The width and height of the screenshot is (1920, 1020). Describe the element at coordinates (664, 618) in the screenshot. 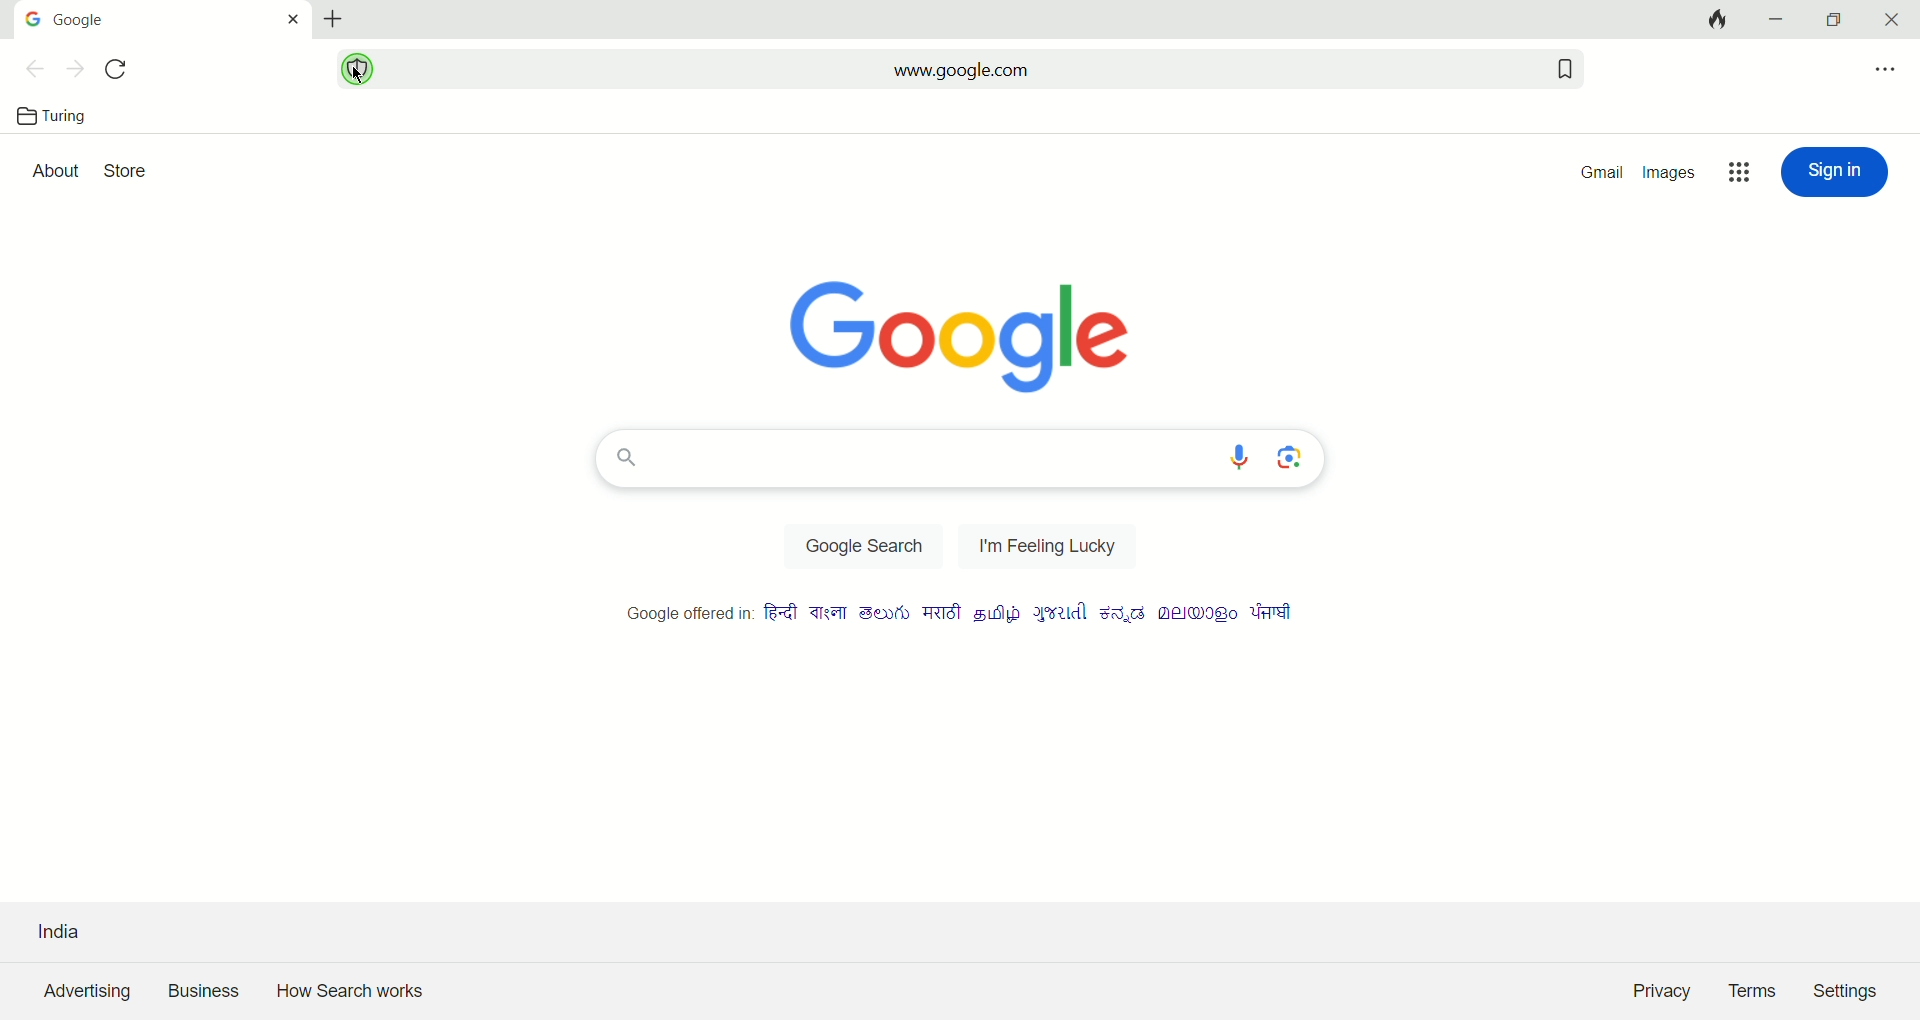

I see `google offered in` at that location.